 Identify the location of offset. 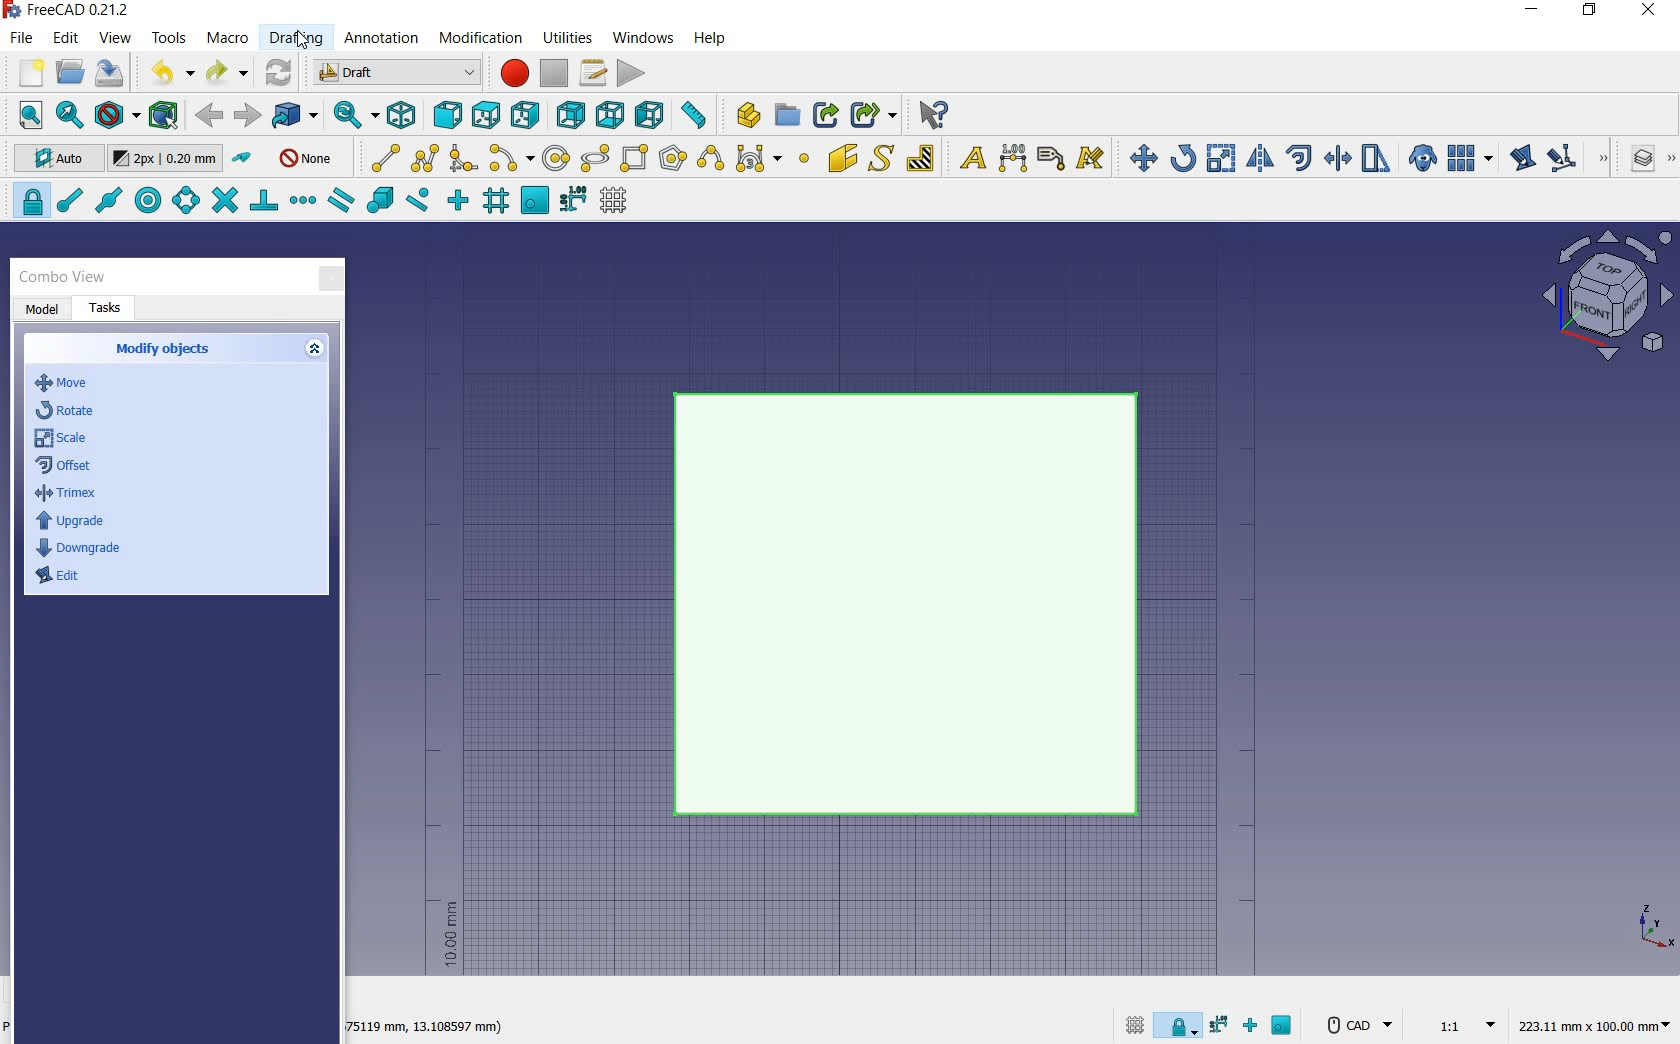
(69, 467).